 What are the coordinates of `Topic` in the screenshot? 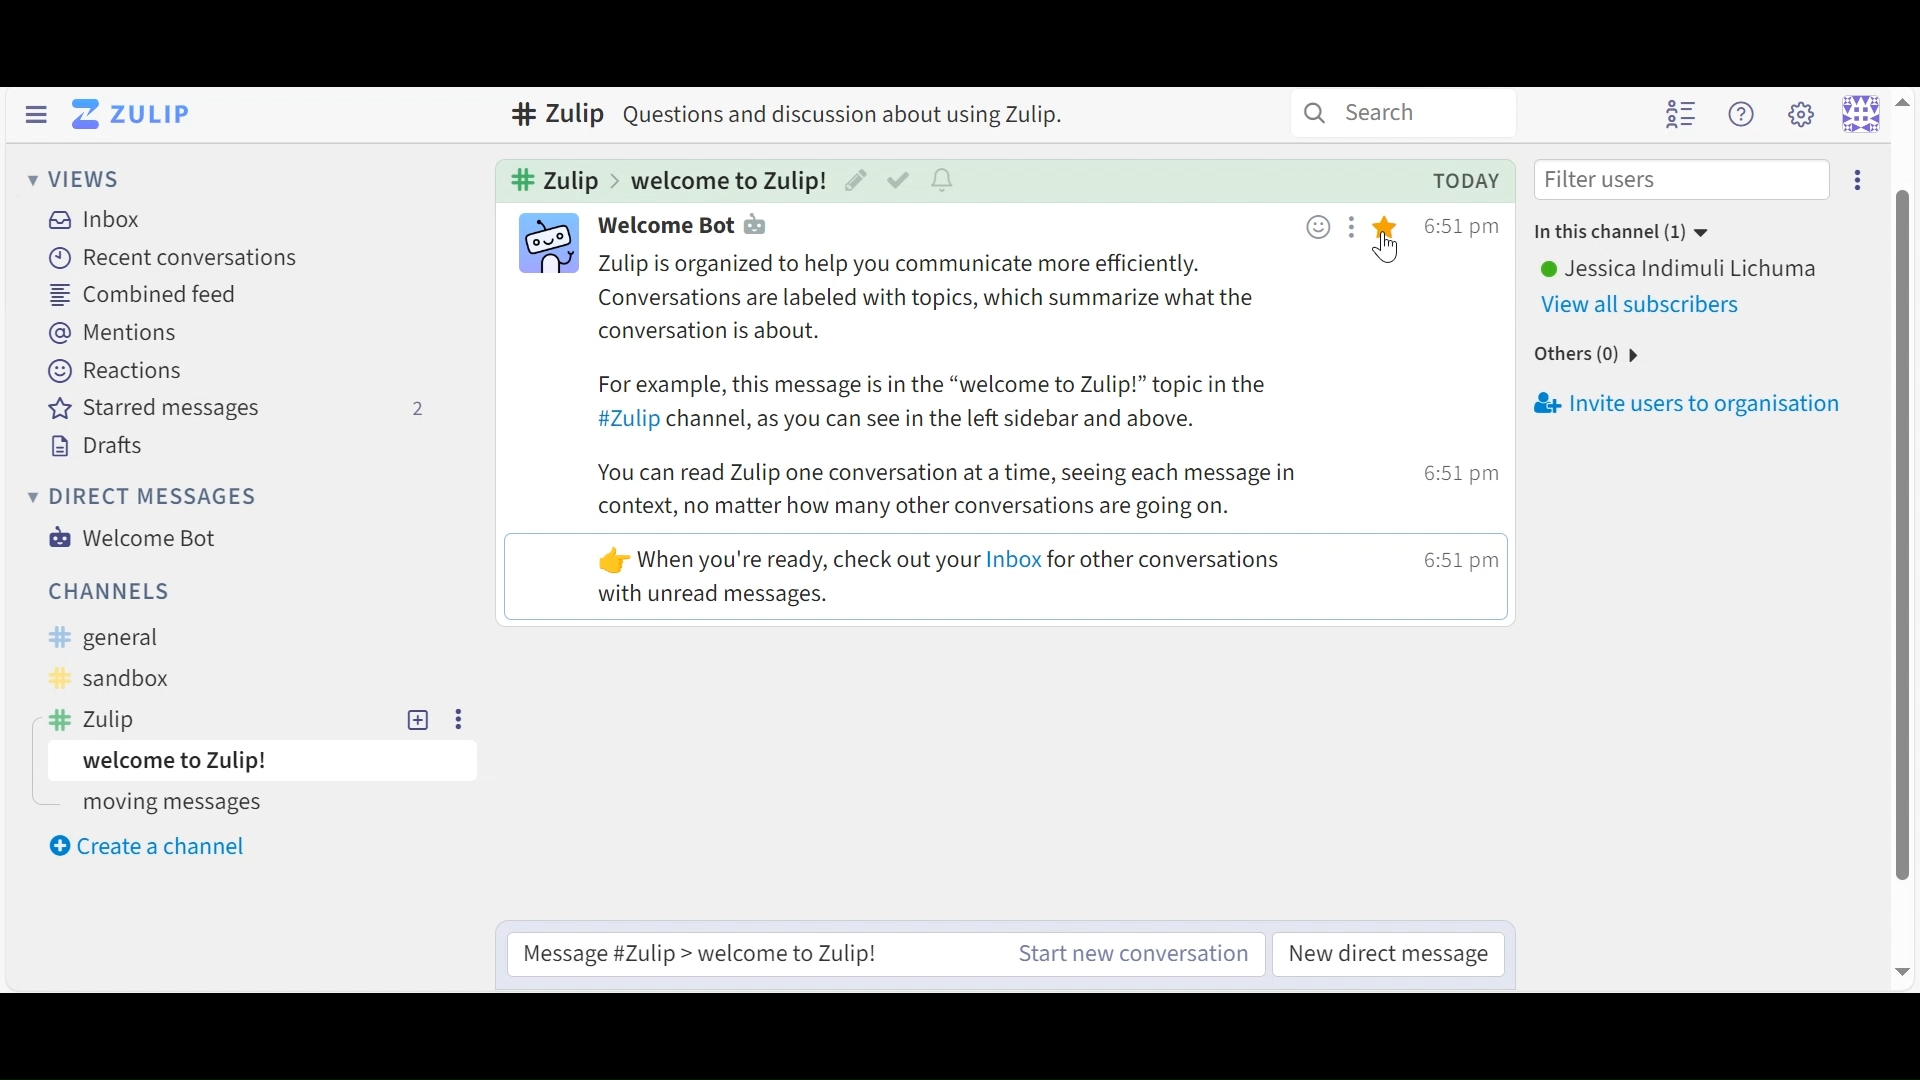 It's located at (272, 763).